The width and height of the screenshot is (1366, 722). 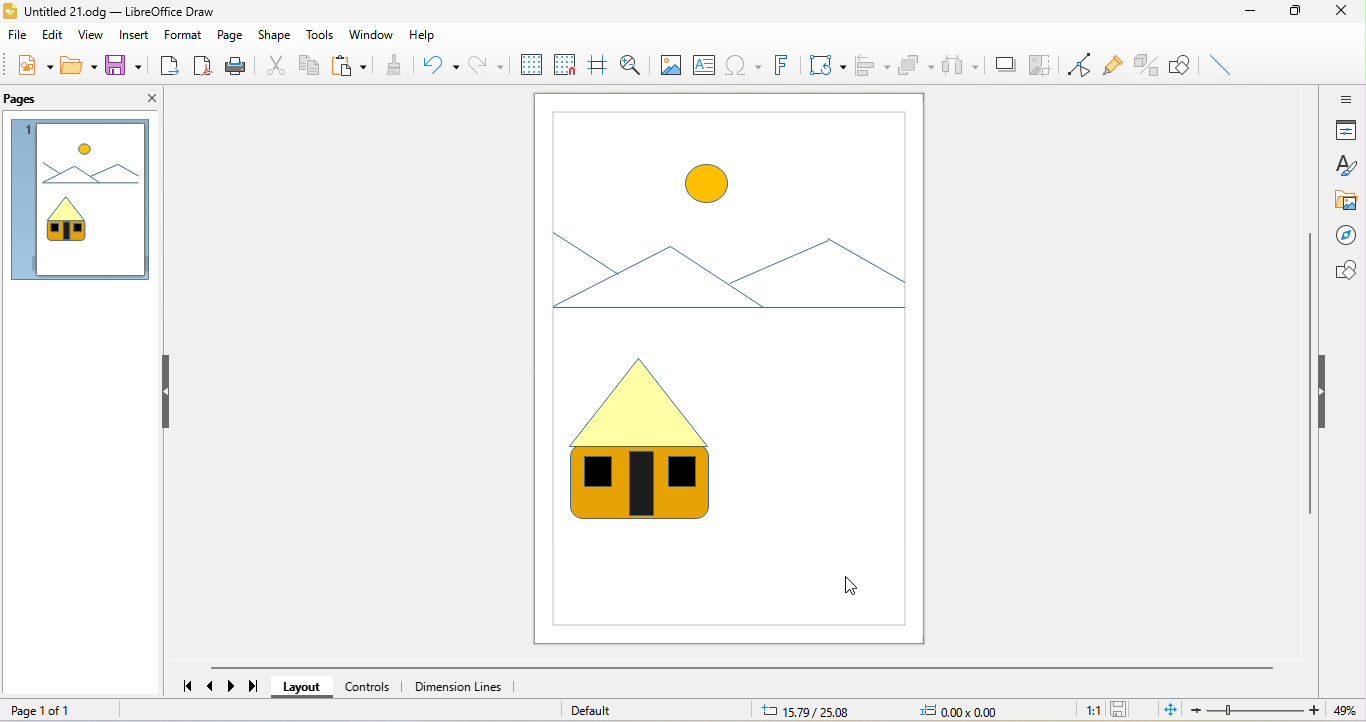 I want to click on tools, so click(x=319, y=33).